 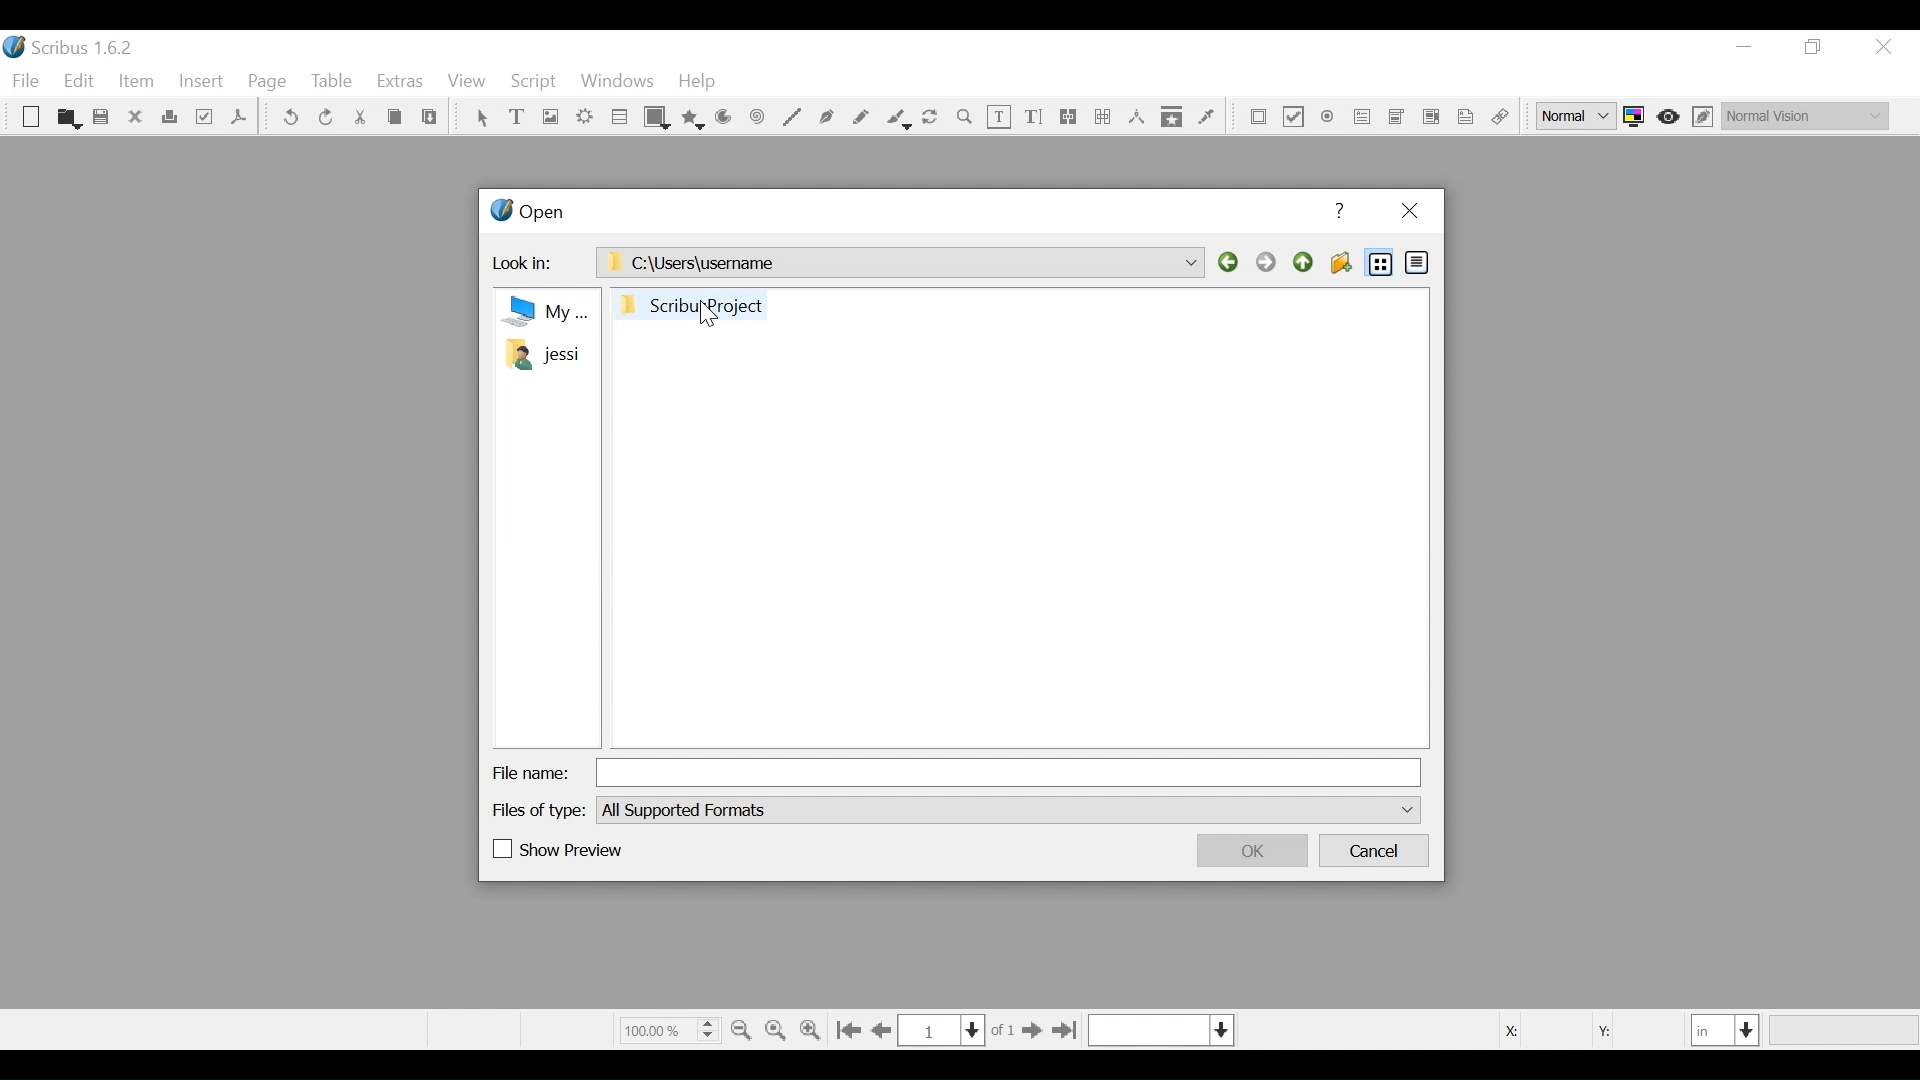 I want to click on Forward, so click(x=1269, y=263).